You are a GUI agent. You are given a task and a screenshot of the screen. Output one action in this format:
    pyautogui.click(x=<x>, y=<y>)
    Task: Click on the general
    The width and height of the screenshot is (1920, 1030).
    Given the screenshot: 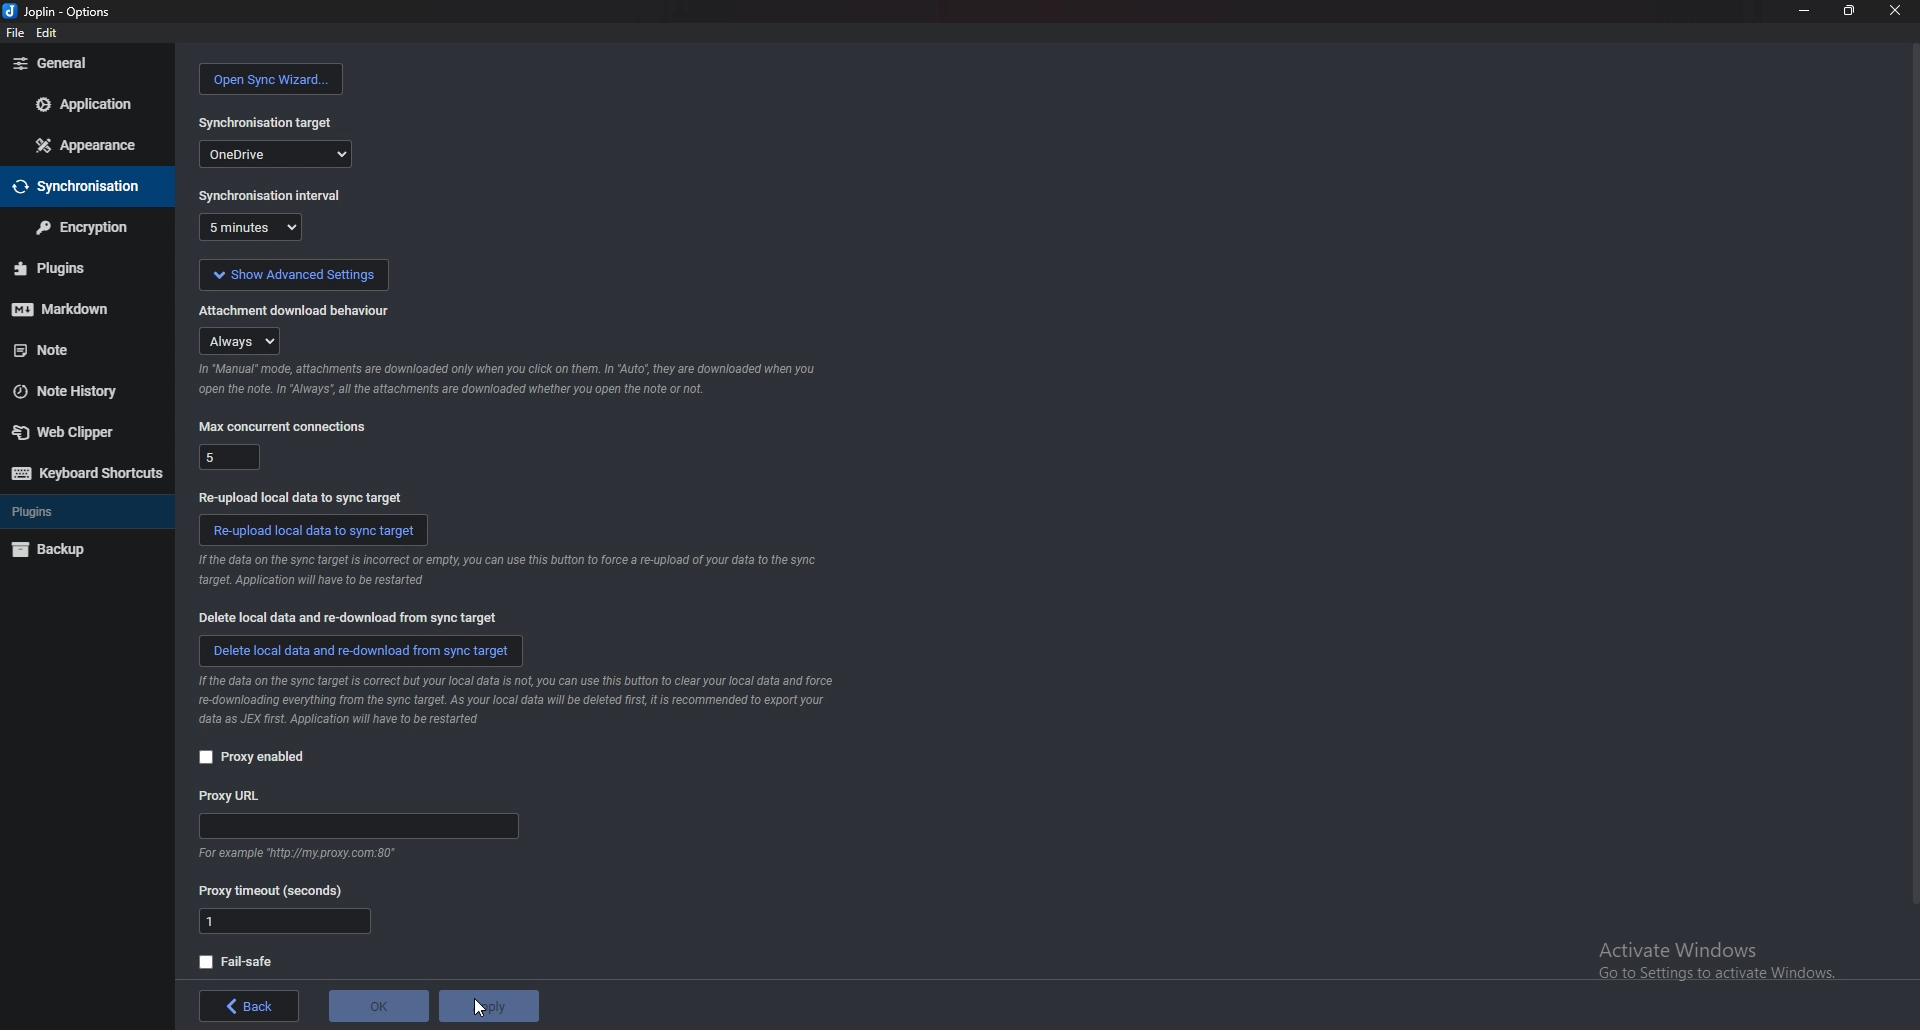 What is the action you would take?
    pyautogui.click(x=89, y=63)
    